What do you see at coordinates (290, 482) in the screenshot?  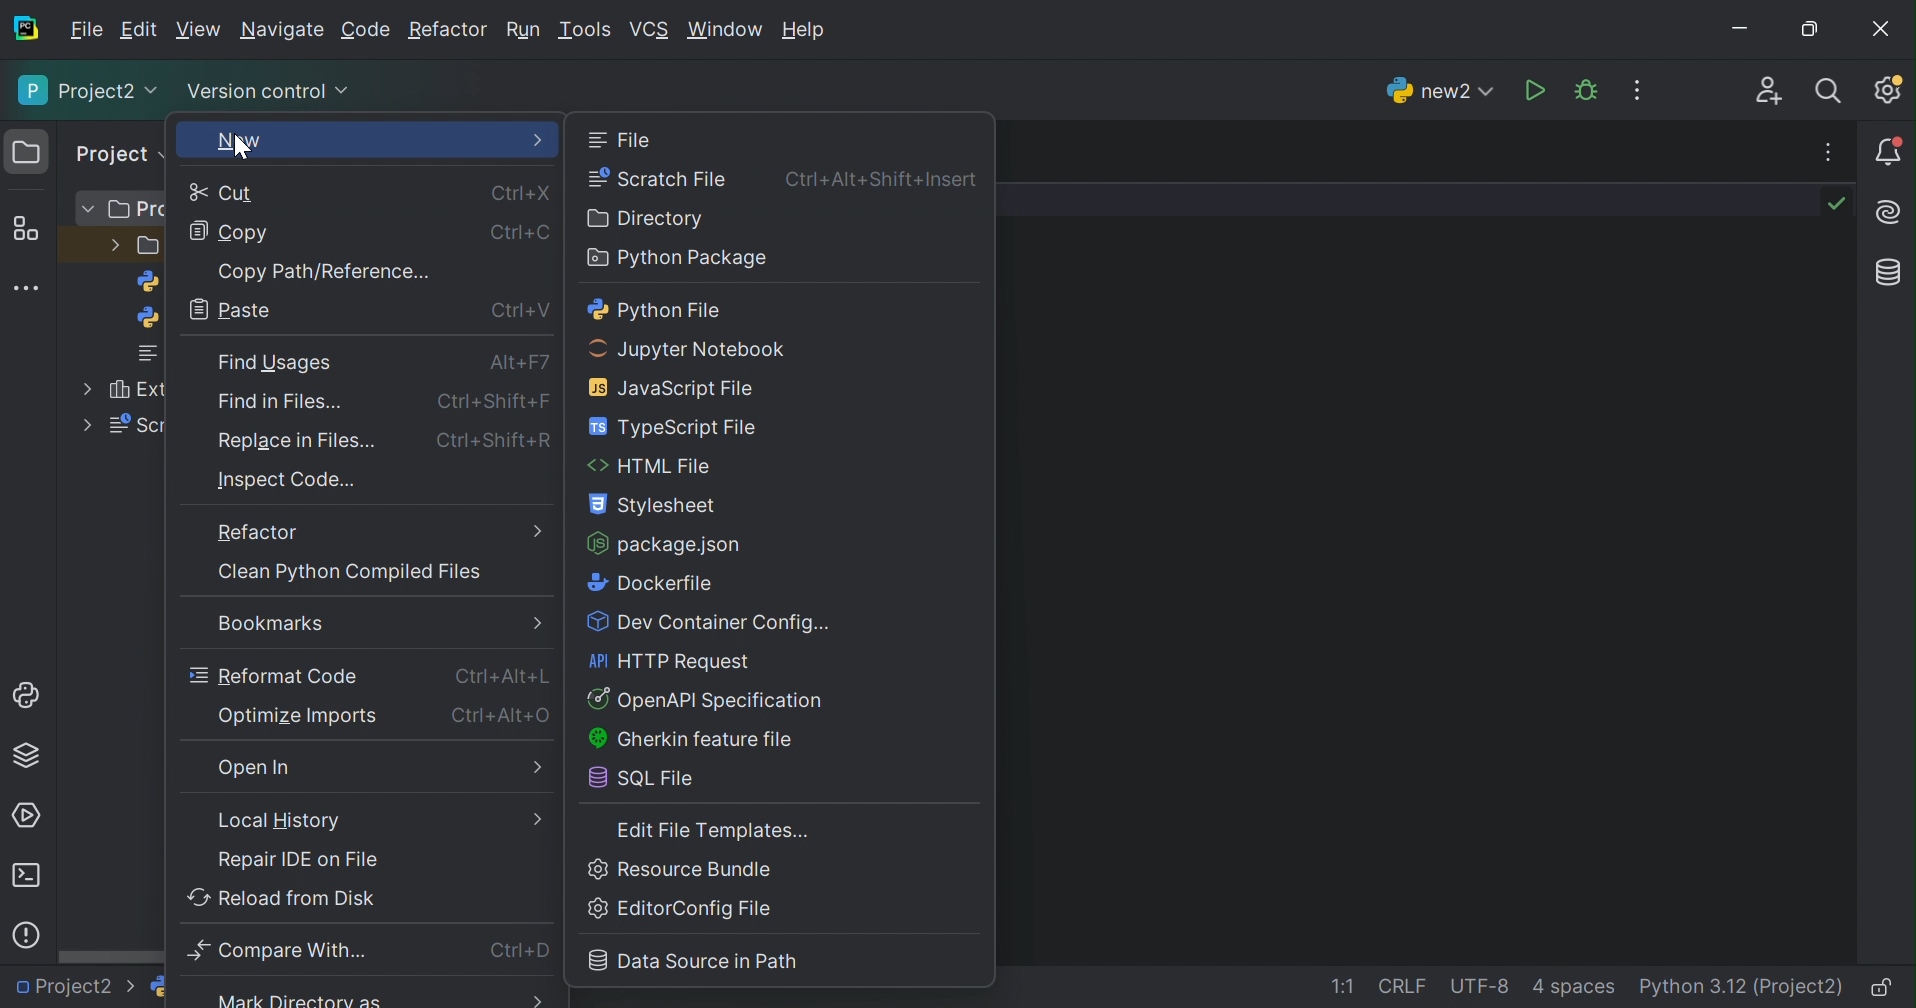 I see `Inspect code` at bounding box center [290, 482].